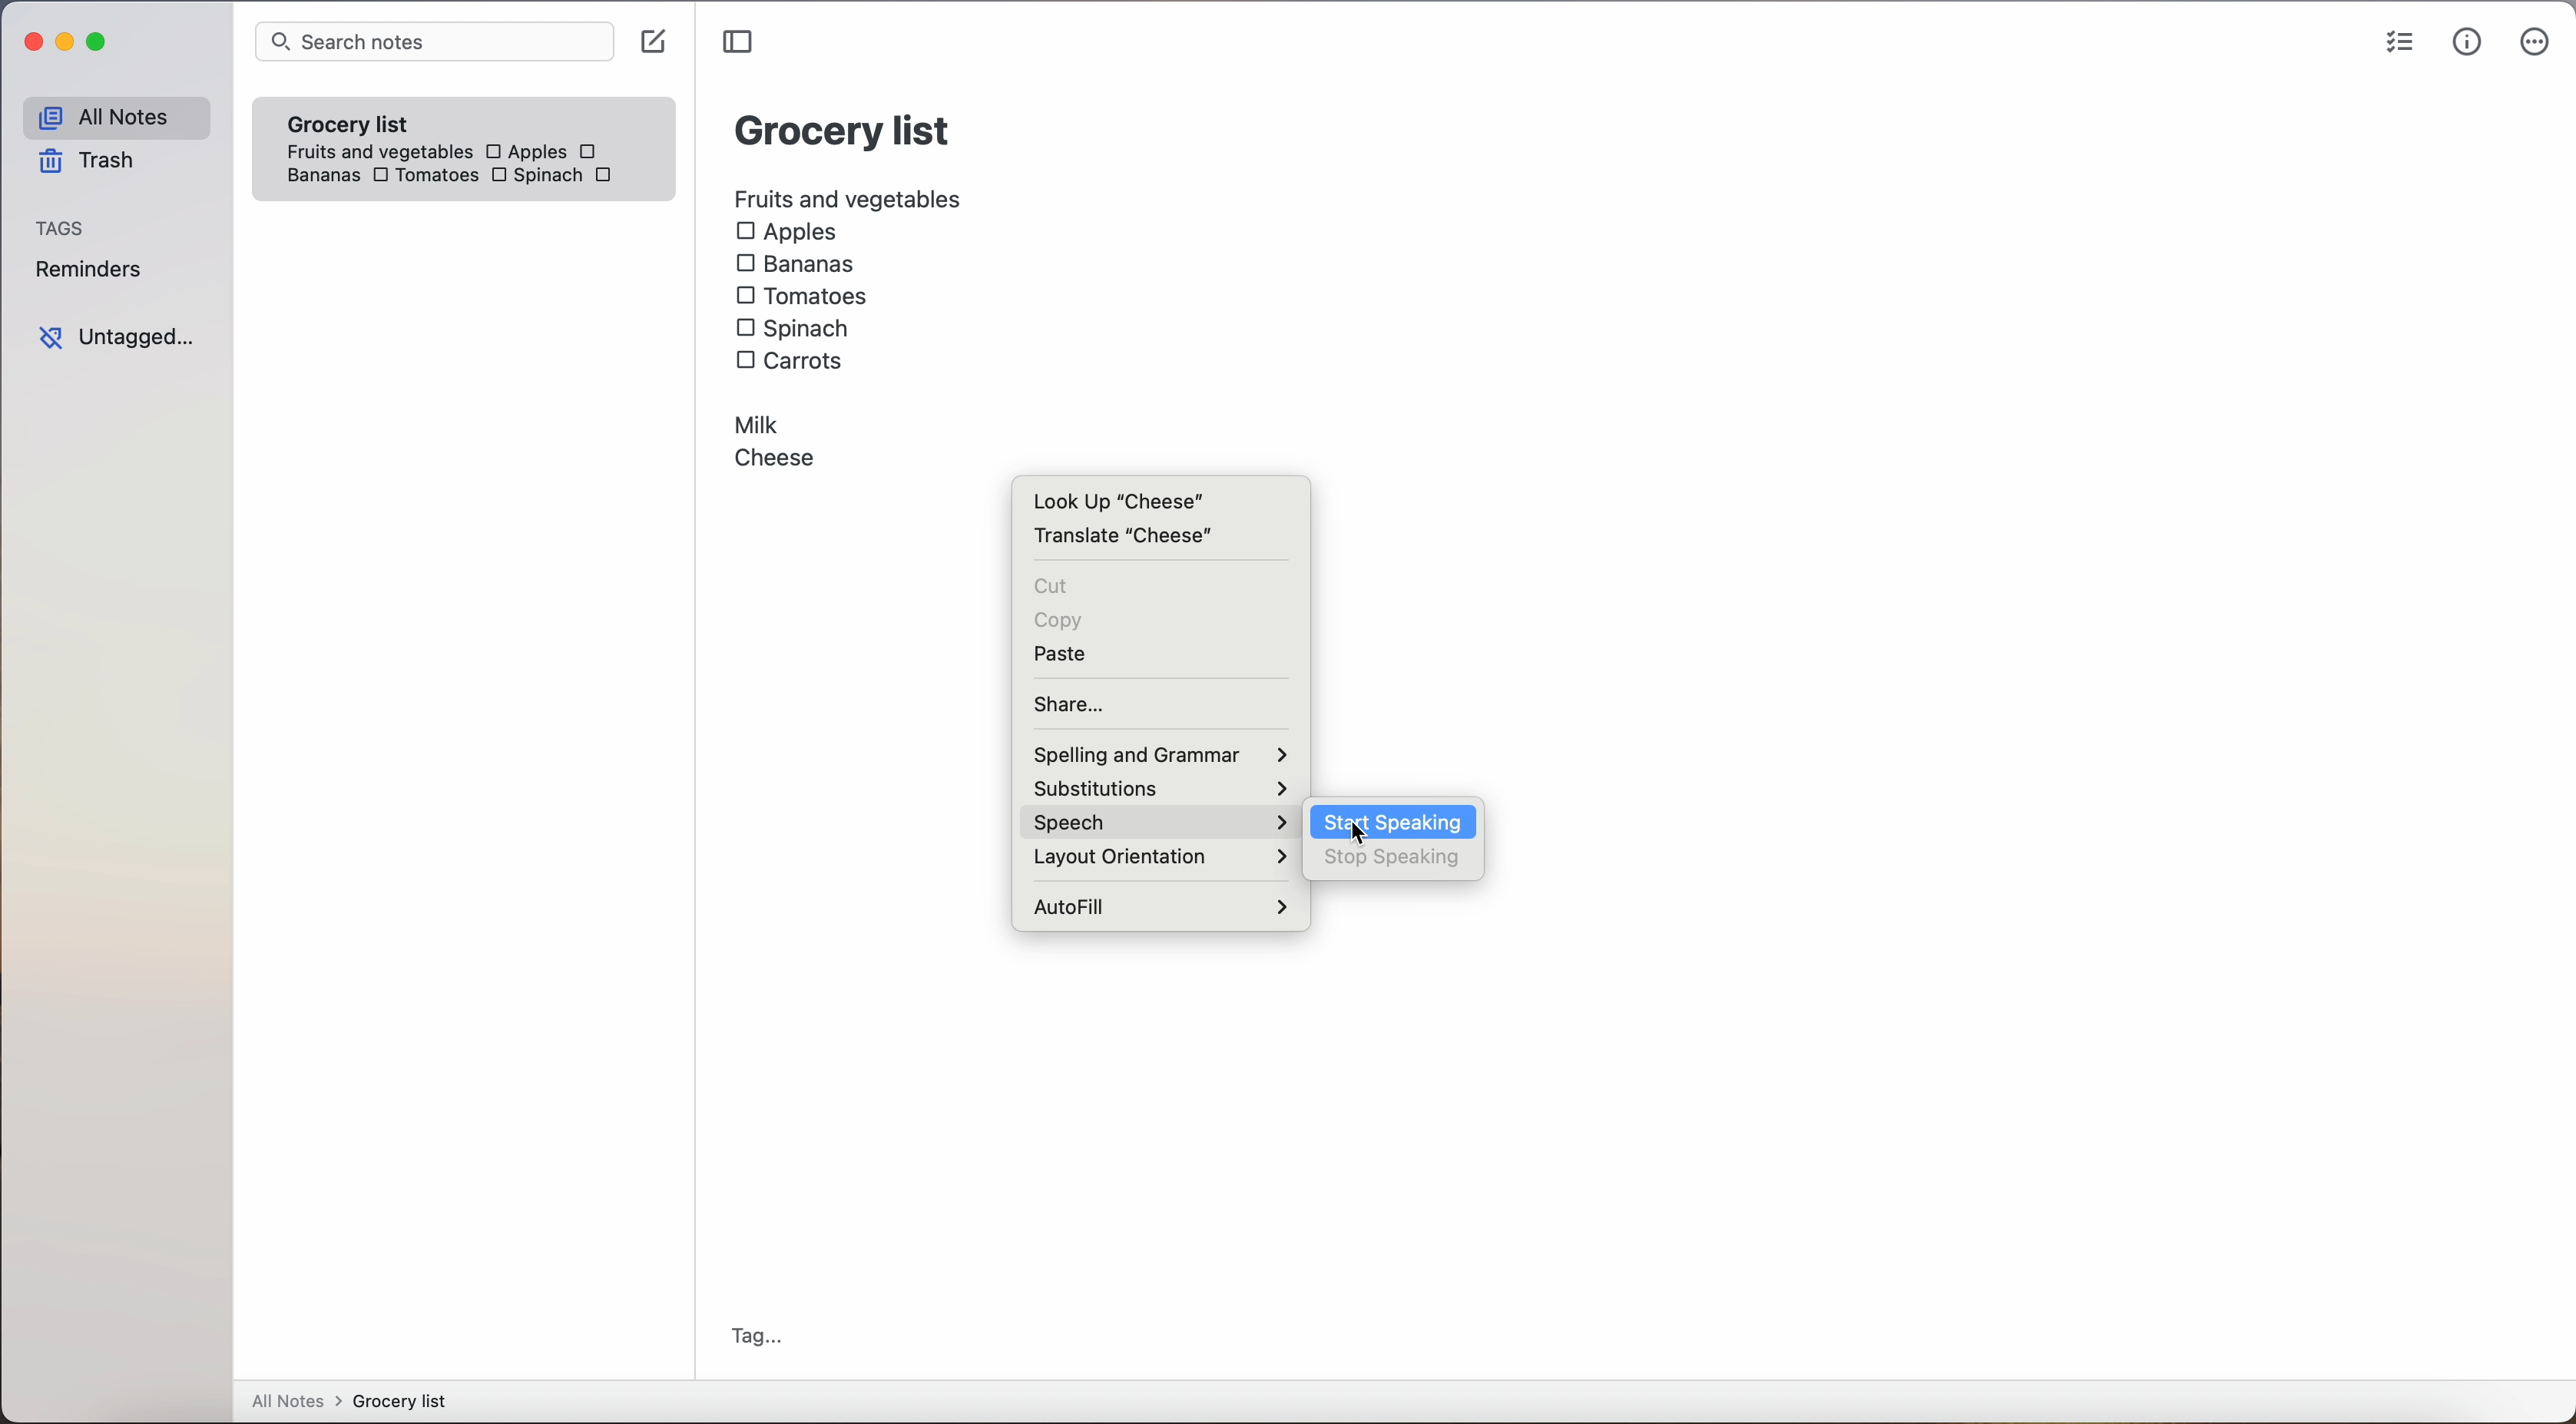  What do you see at coordinates (1162, 859) in the screenshot?
I see `layout orientation` at bounding box center [1162, 859].